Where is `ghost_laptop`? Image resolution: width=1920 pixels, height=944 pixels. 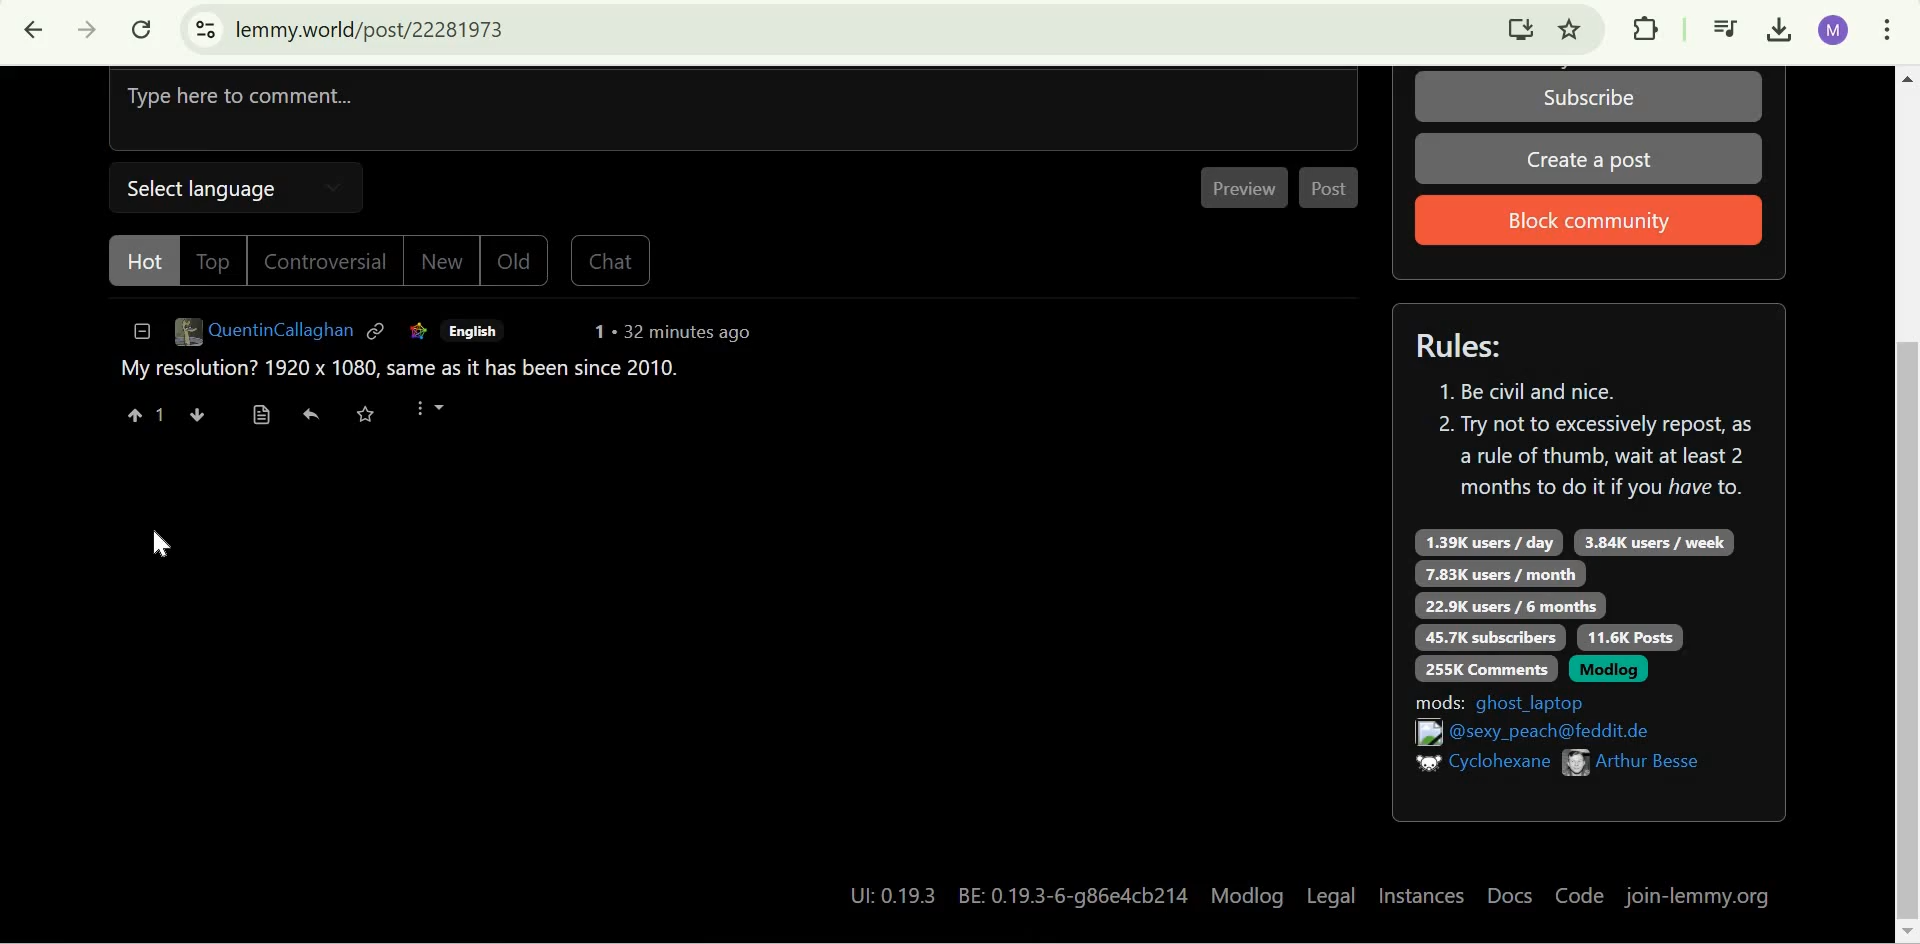
ghost_laptop is located at coordinates (1536, 702).